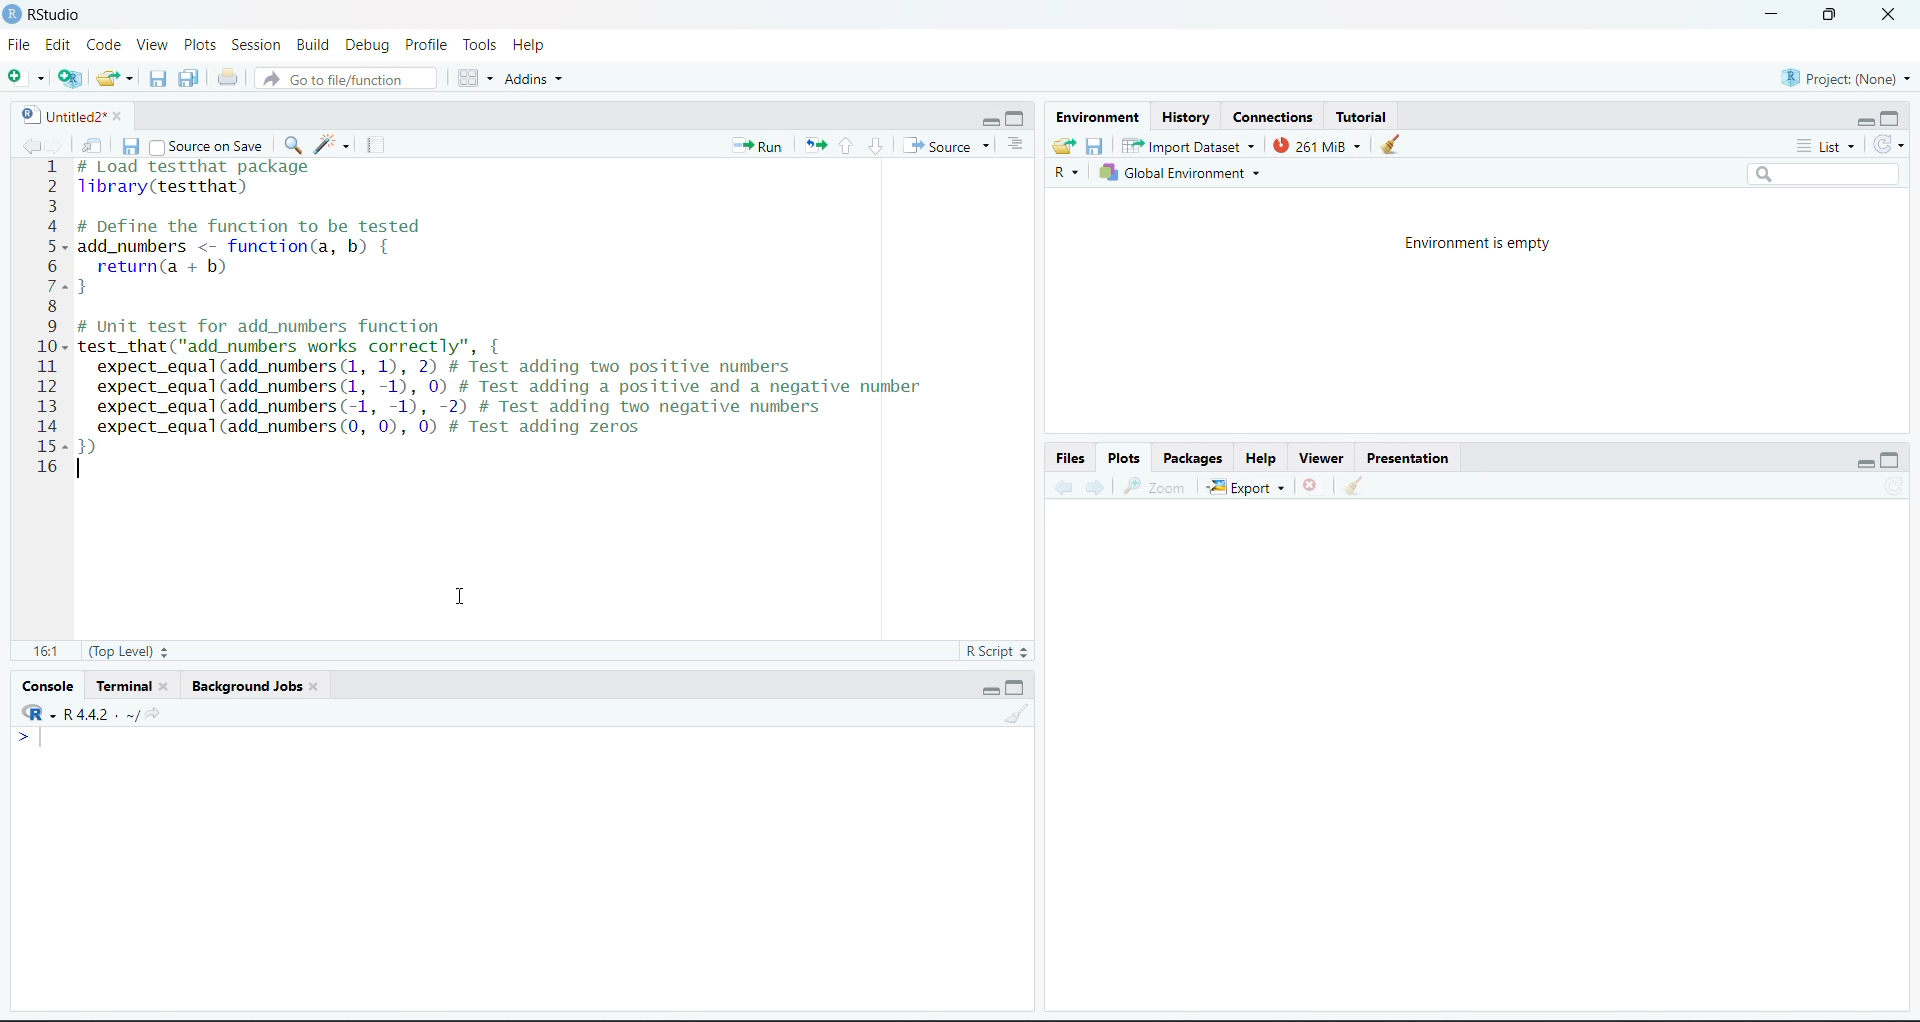  I want to click on R Script, so click(987, 651).